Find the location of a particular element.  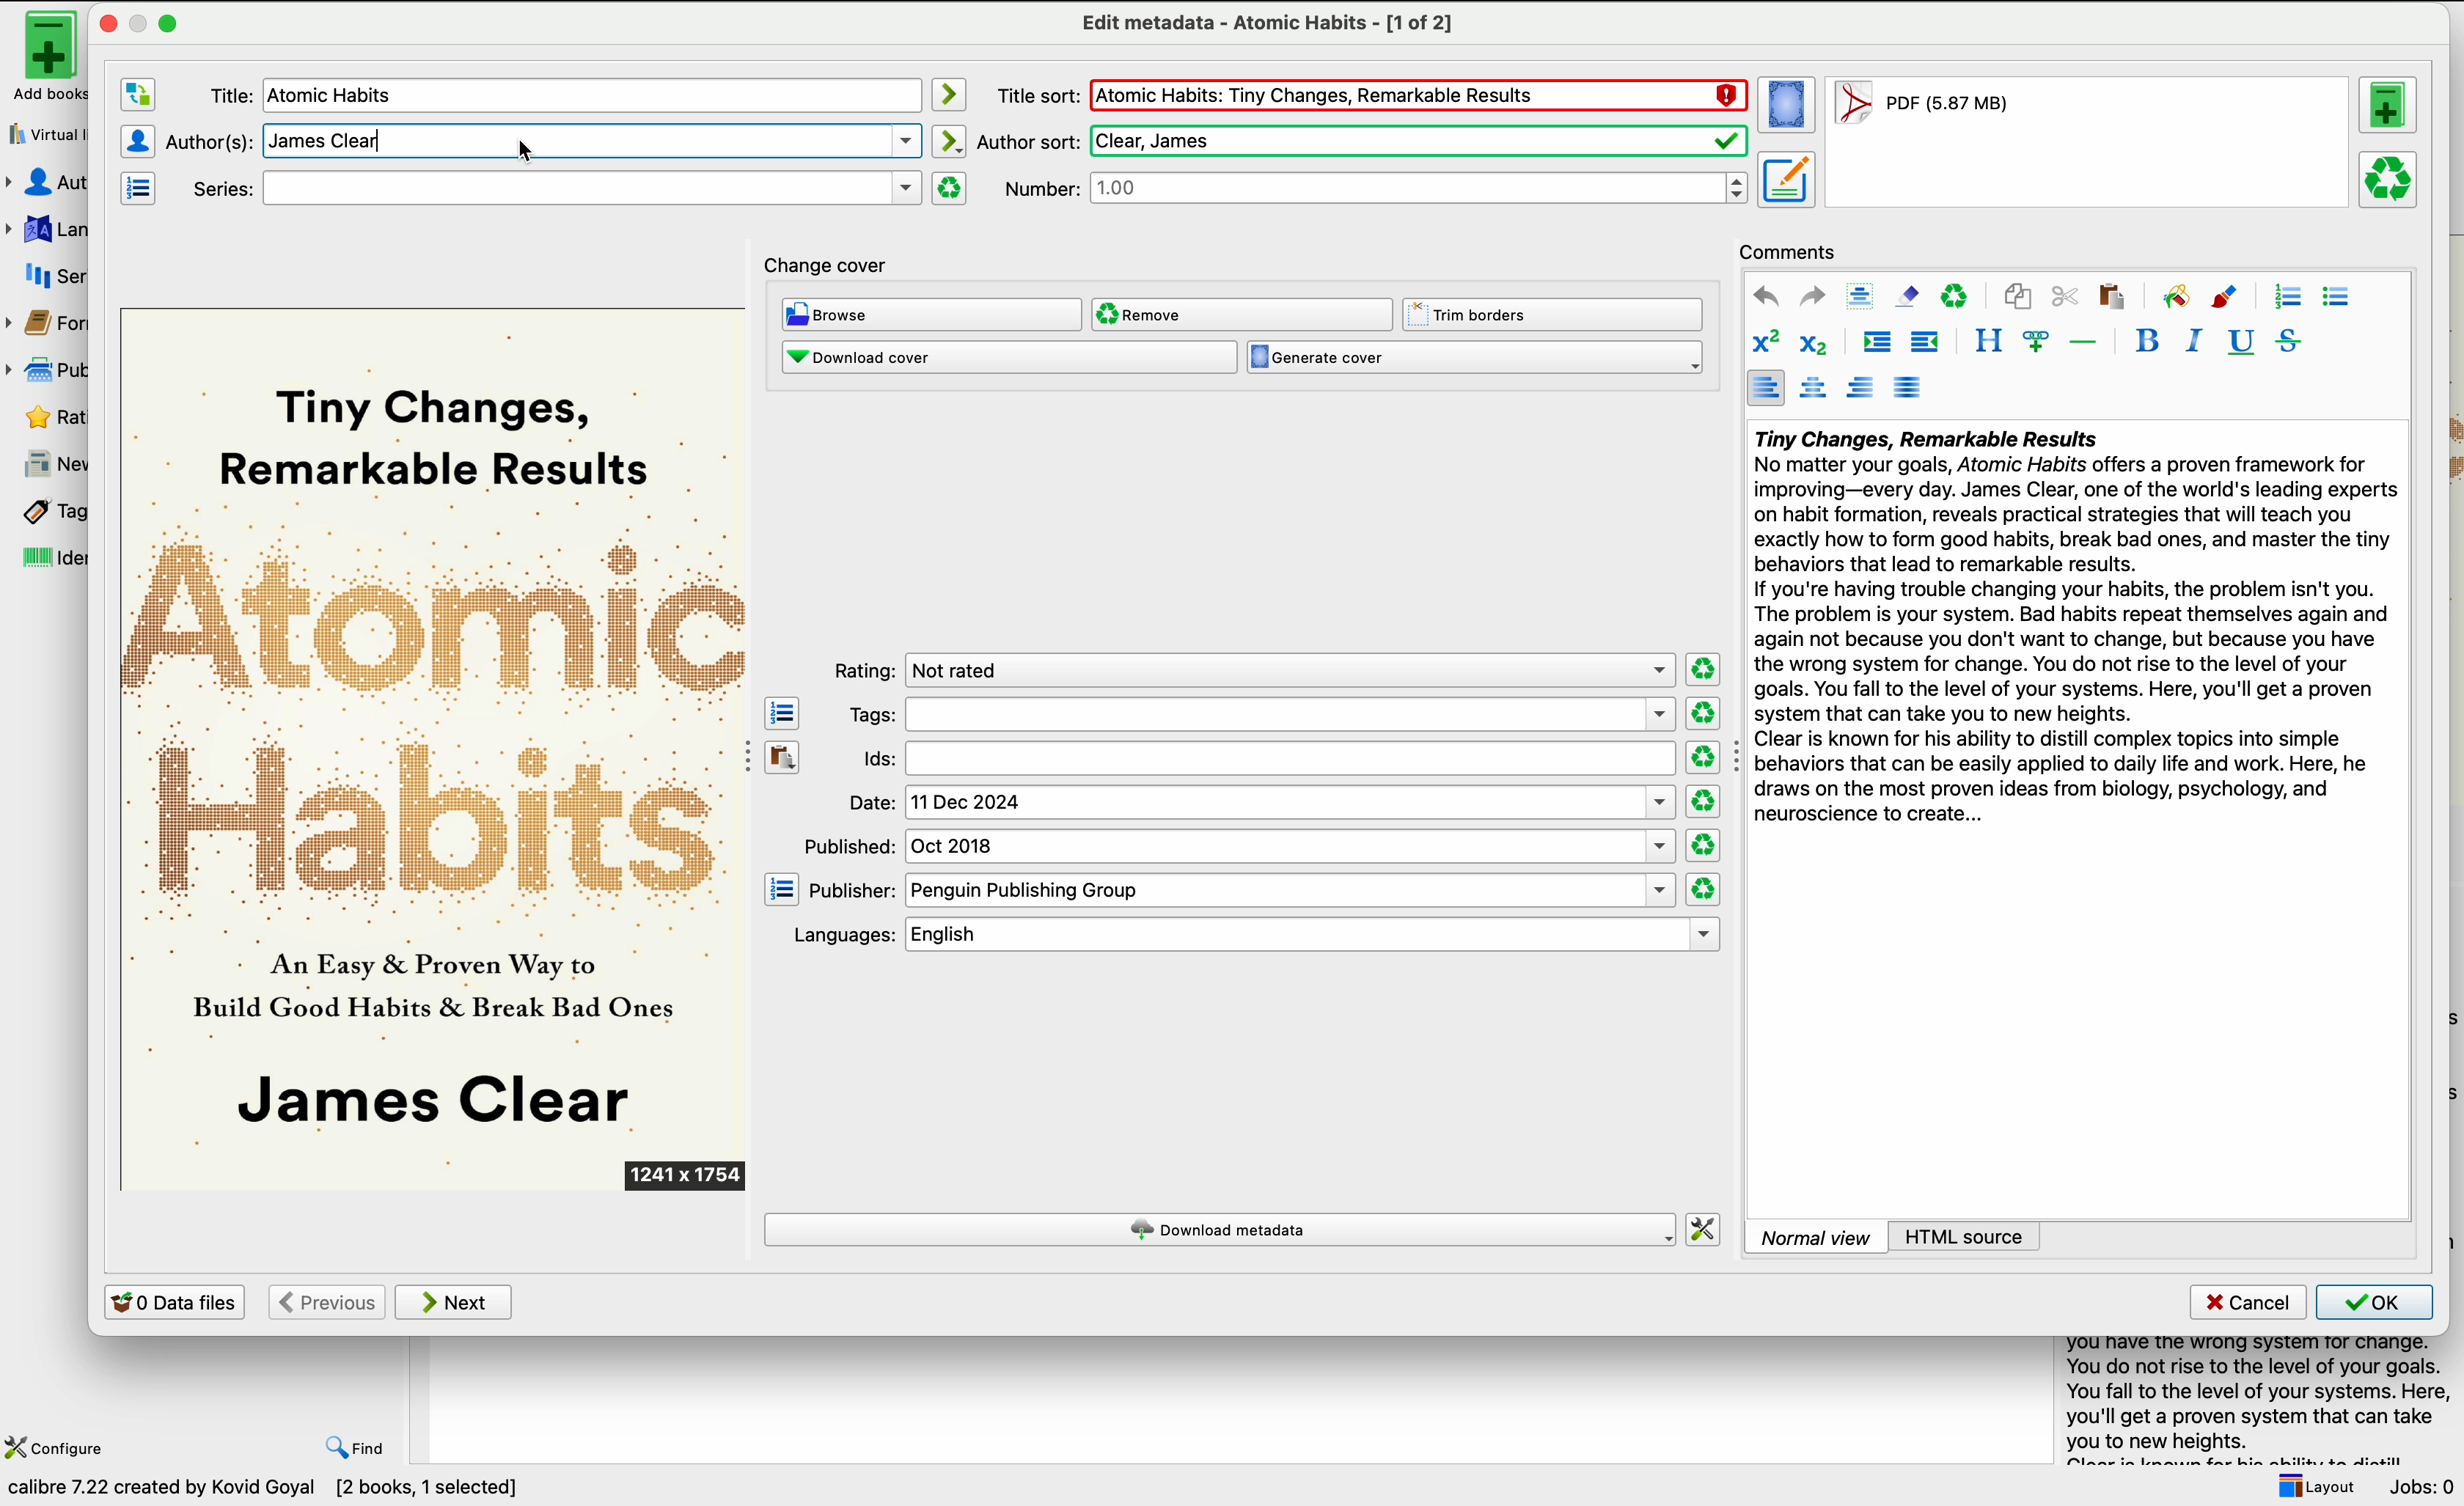

virtual library is located at coordinates (43, 133).